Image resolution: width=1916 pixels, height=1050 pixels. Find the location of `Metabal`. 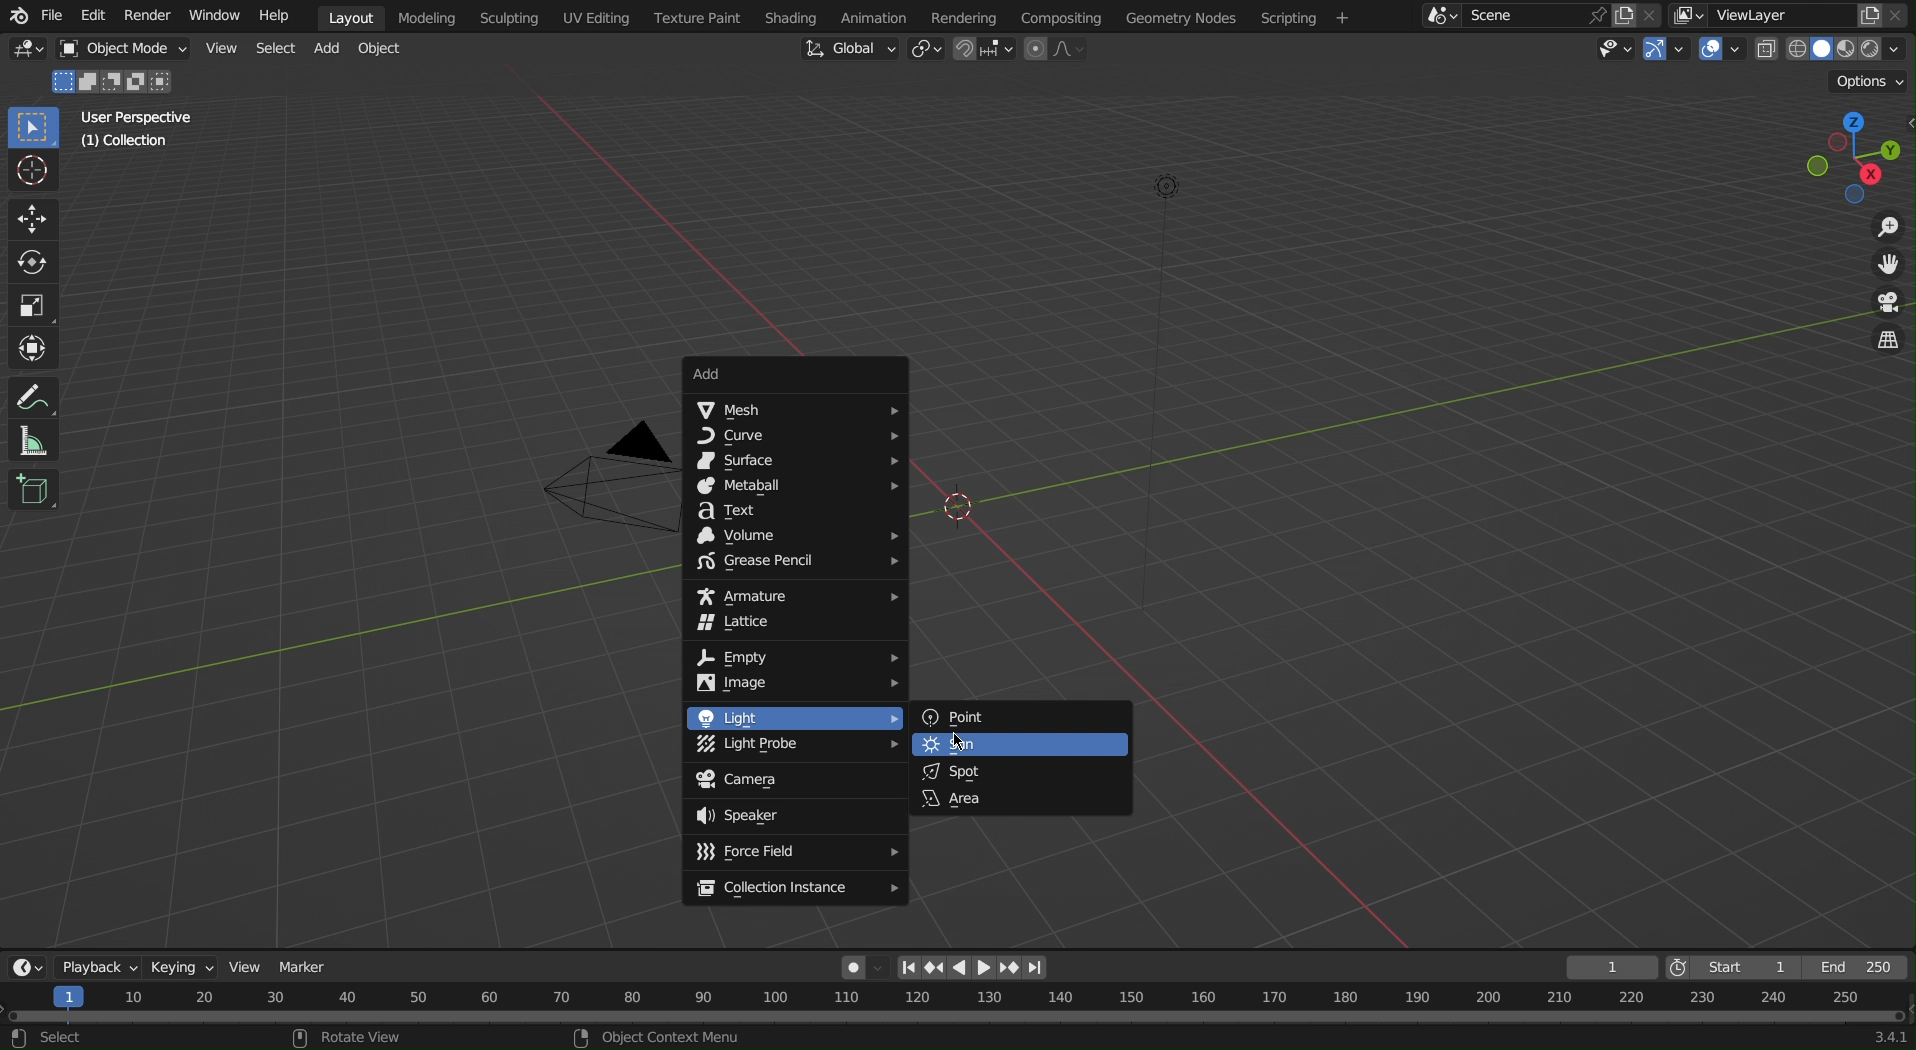

Metabal is located at coordinates (795, 487).